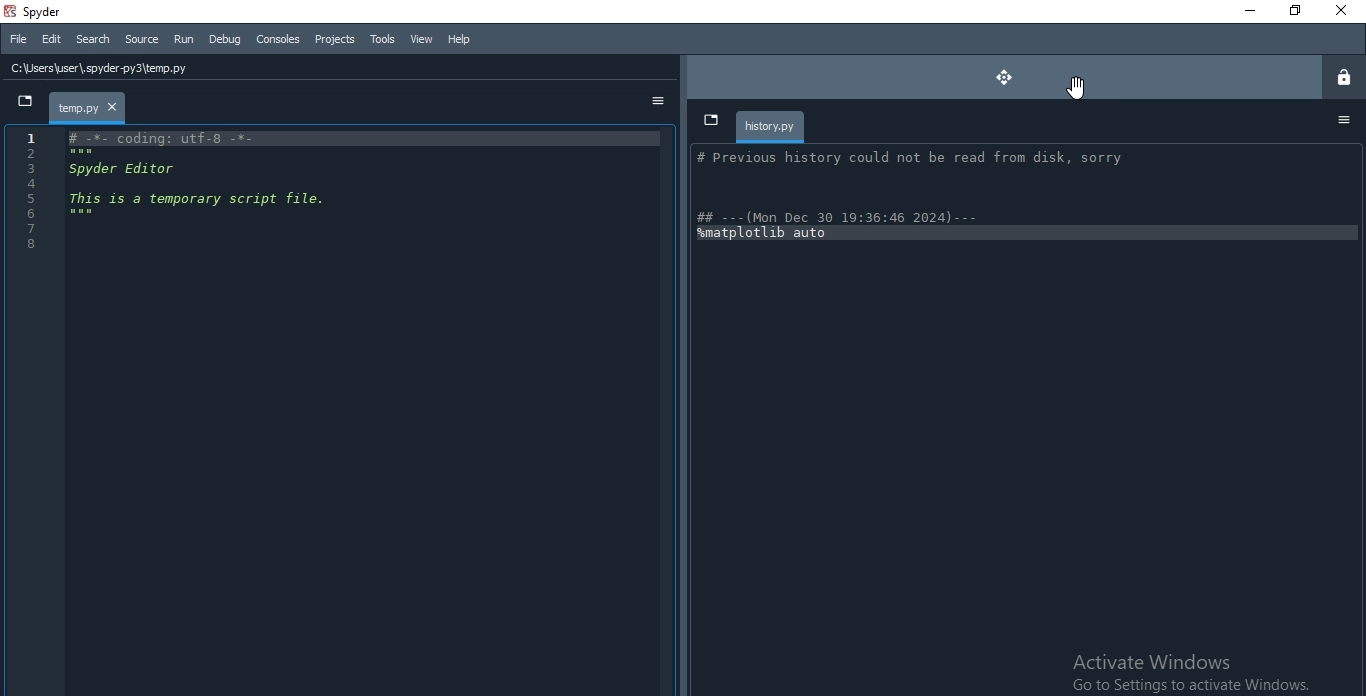 The width and height of the screenshot is (1366, 696). Describe the element at coordinates (225, 39) in the screenshot. I see `Debug` at that location.